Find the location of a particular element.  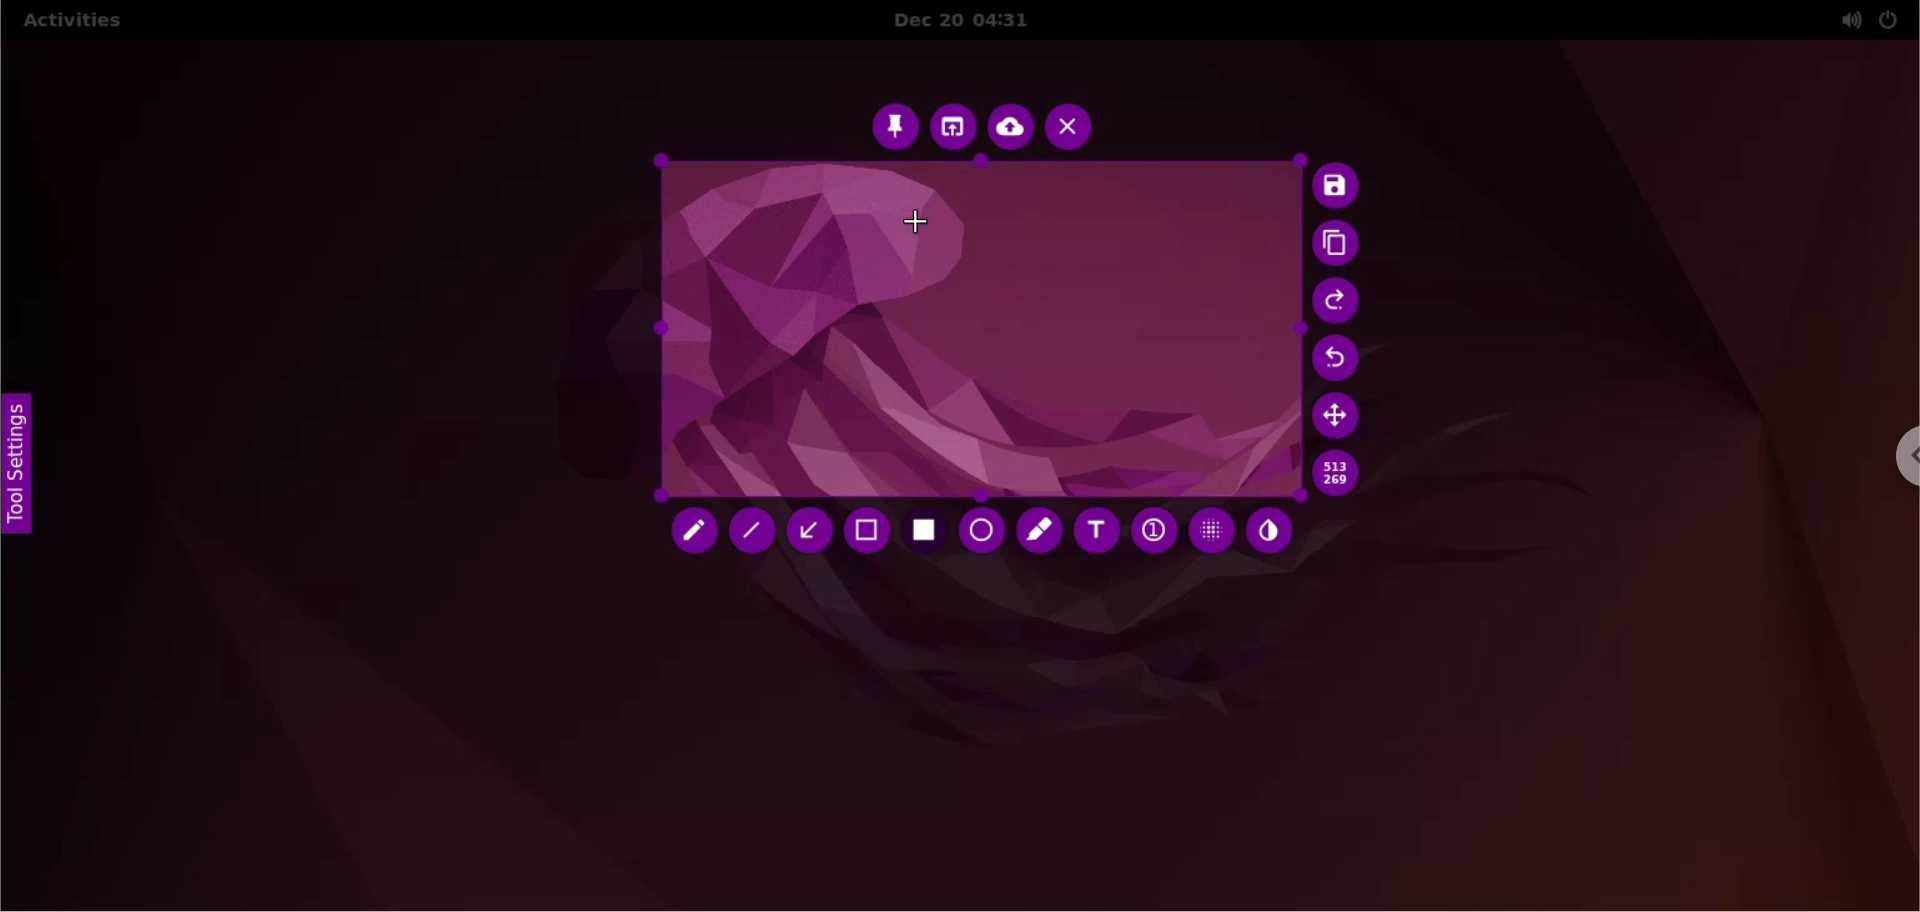

selection tool is located at coordinates (866, 534).